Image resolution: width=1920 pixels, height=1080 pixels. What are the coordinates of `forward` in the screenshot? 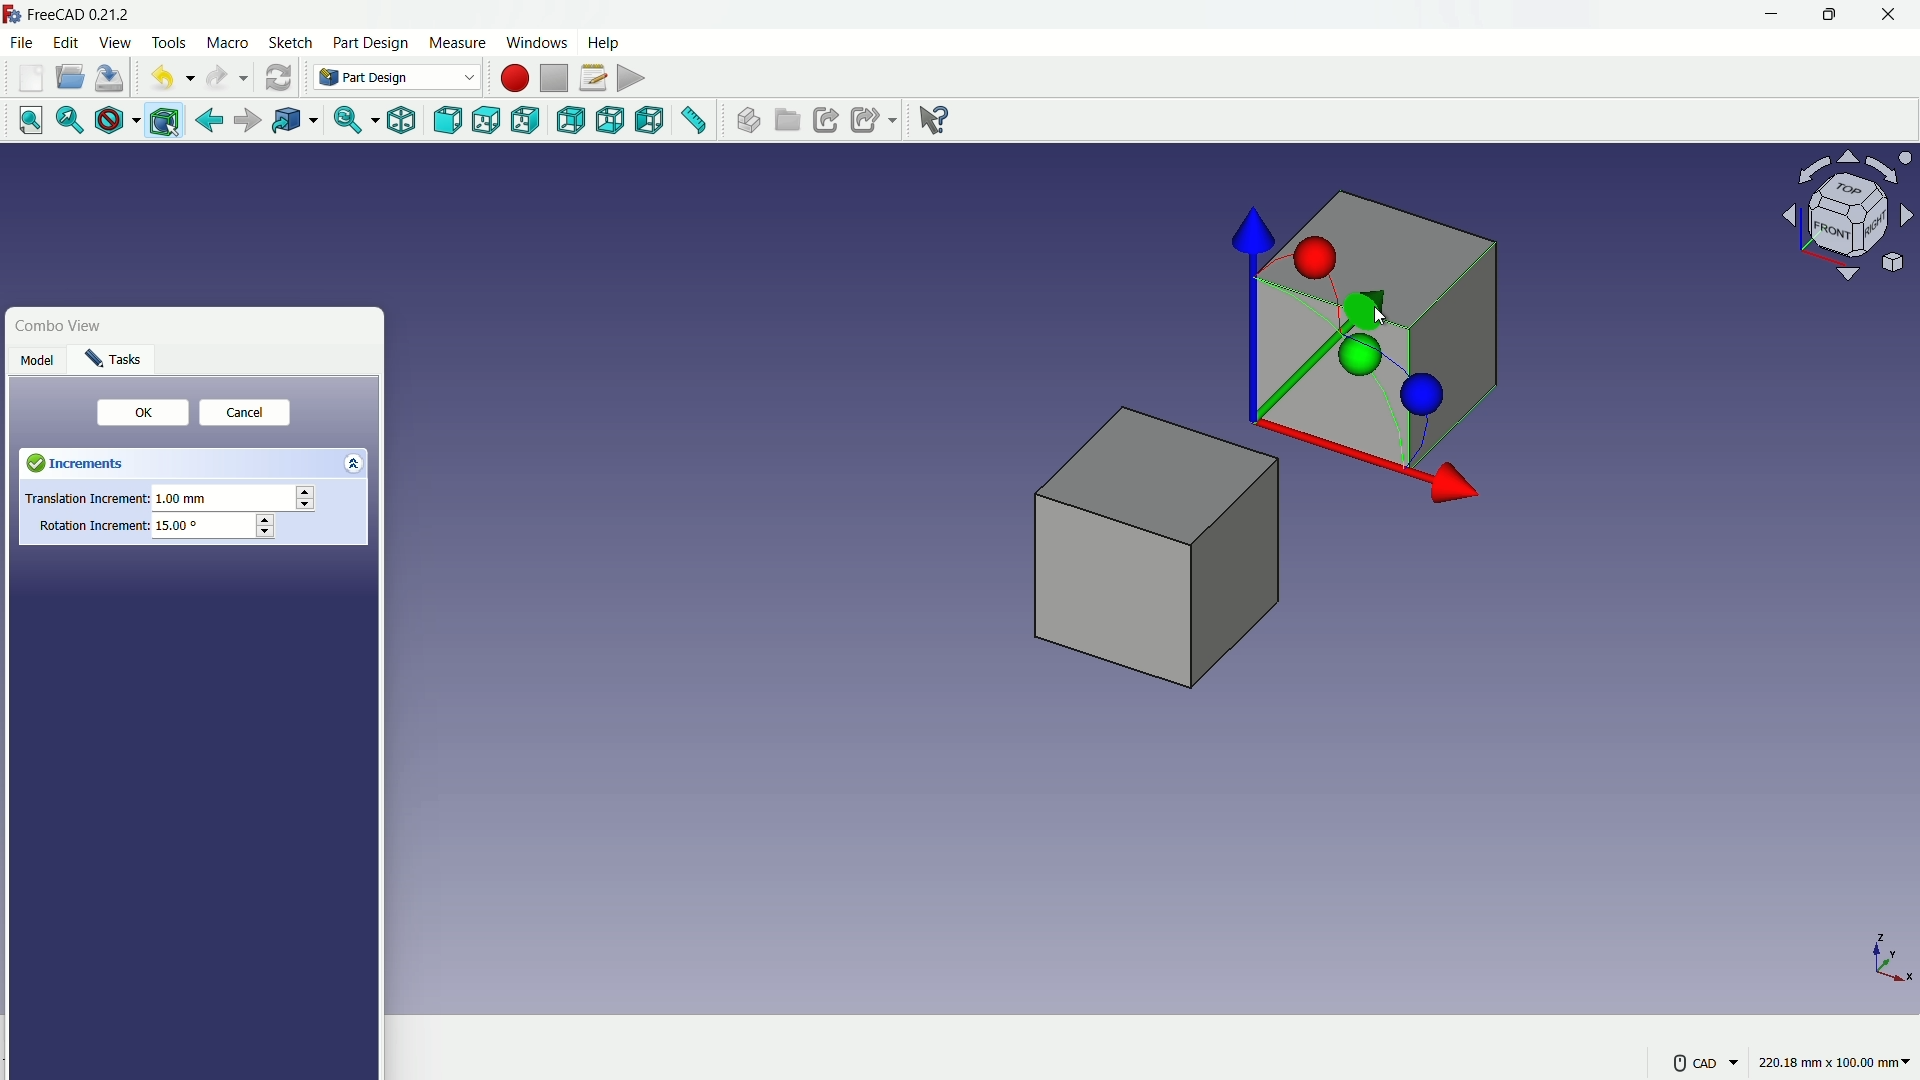 It's located at (245, 123).